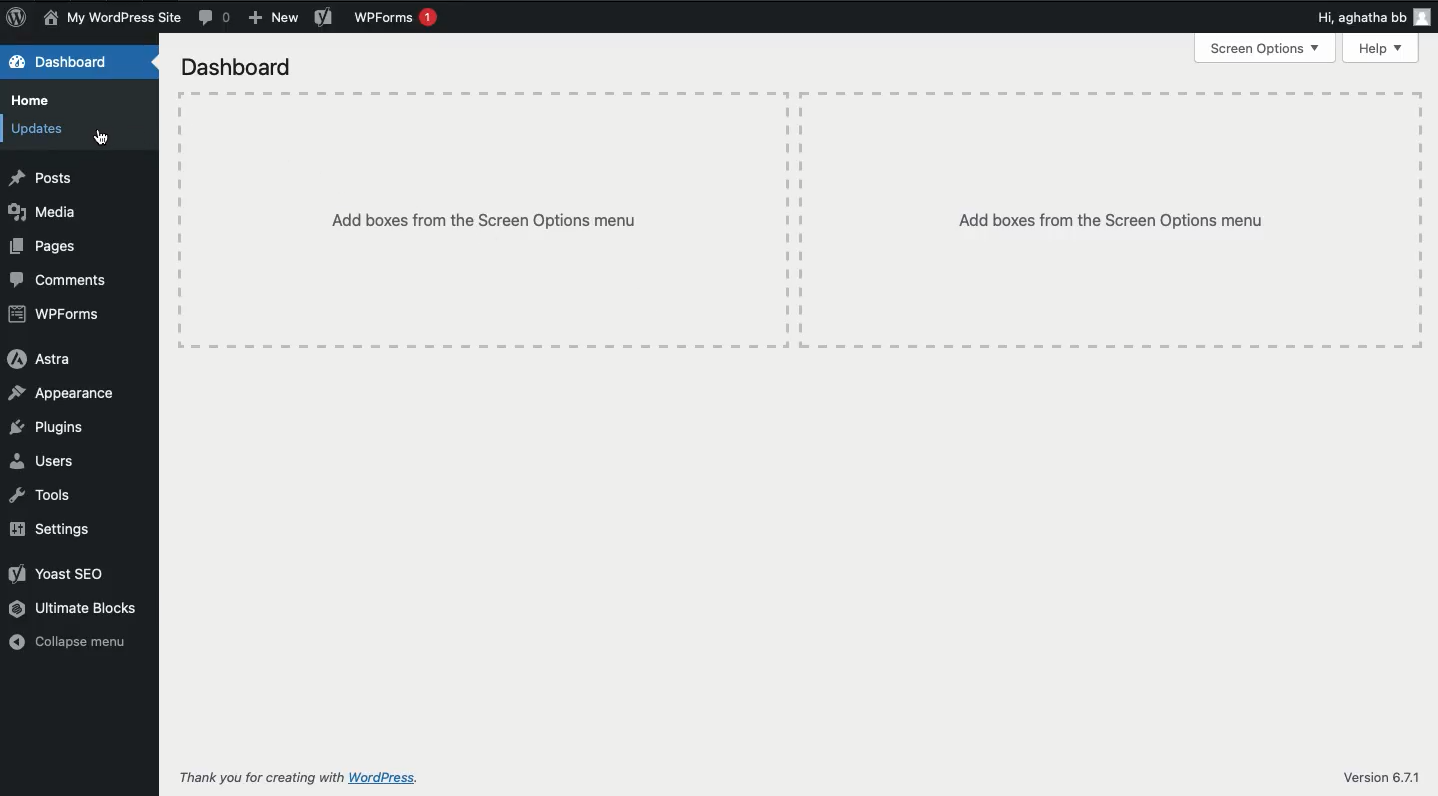 This screenshot has width=1438, height=796. I want to click on Yoast, so click(63, 576).